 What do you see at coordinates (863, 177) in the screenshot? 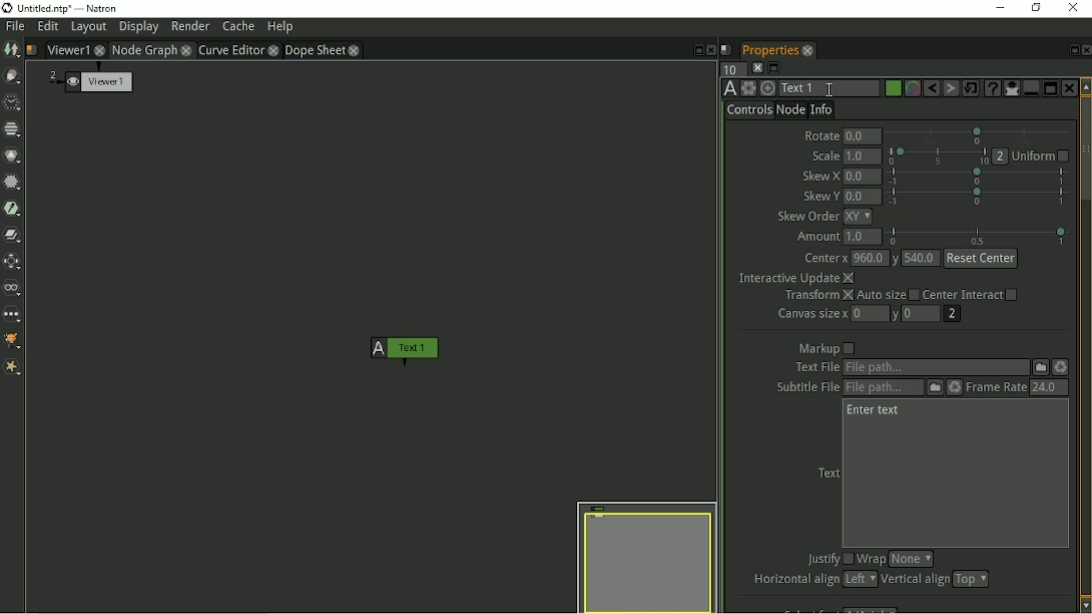
I see `0.0` at bounding box center [863, 177].